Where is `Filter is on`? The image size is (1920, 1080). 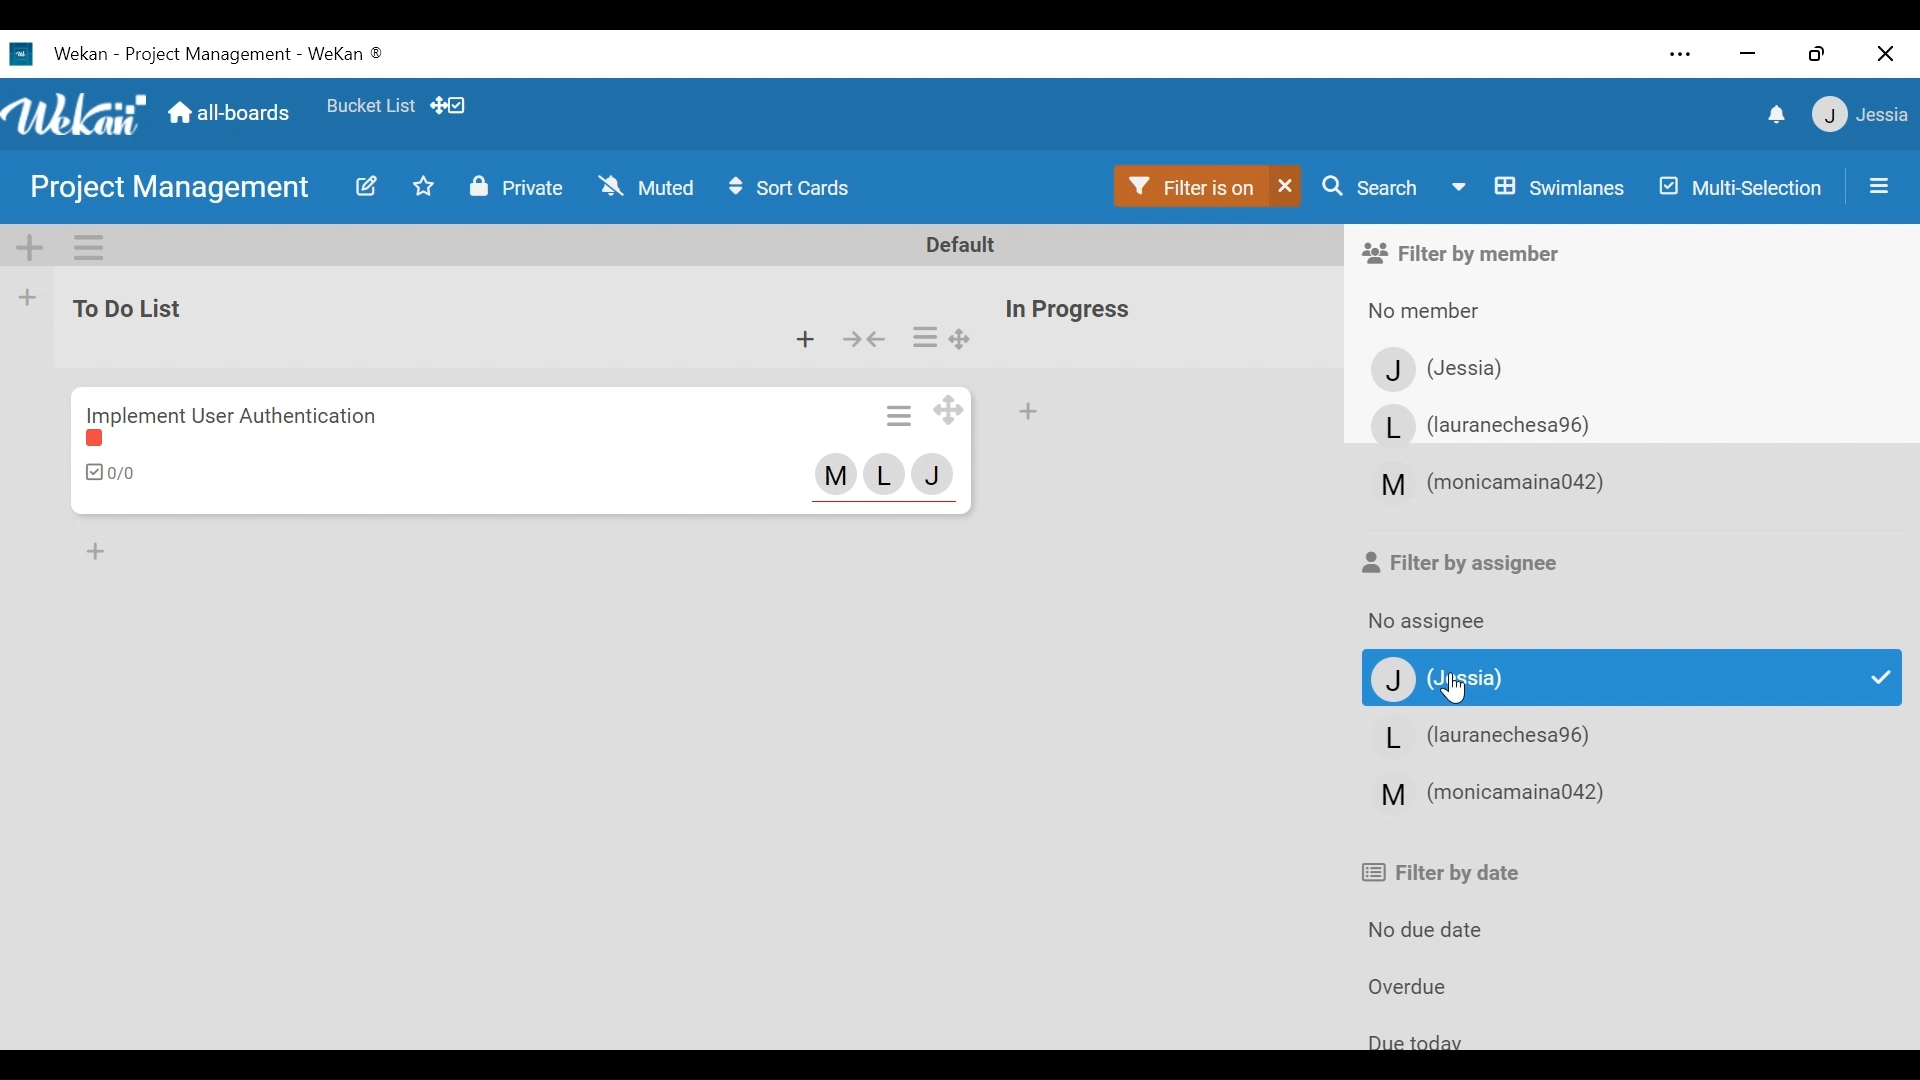
Filter is on is located at coordinates (1209, 184).